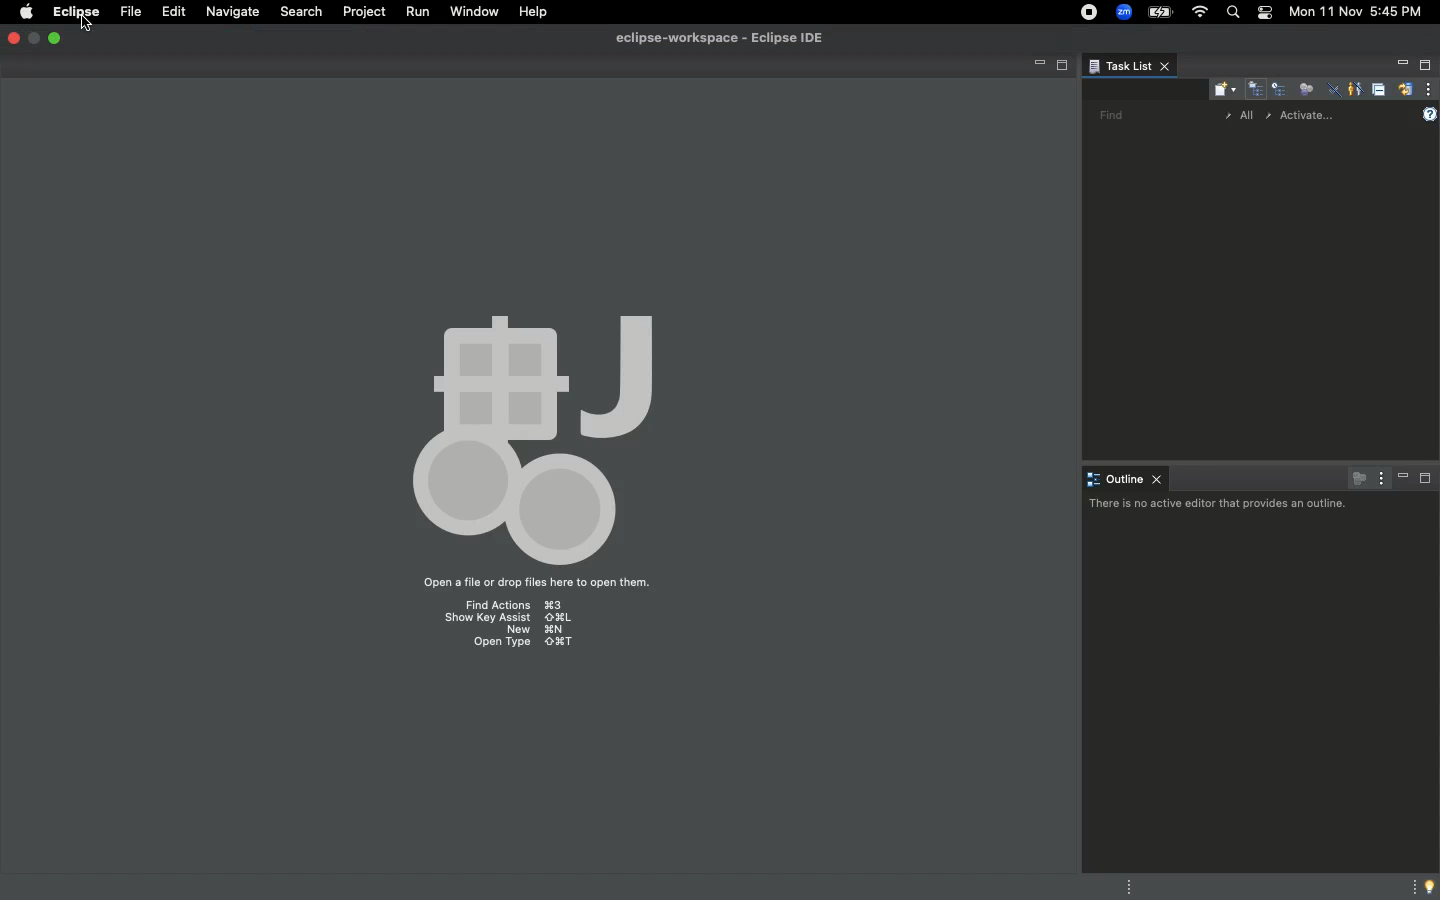 This screenshot has height=900, width=1440. I want to click on Tip of the day, so click(1426, 886).